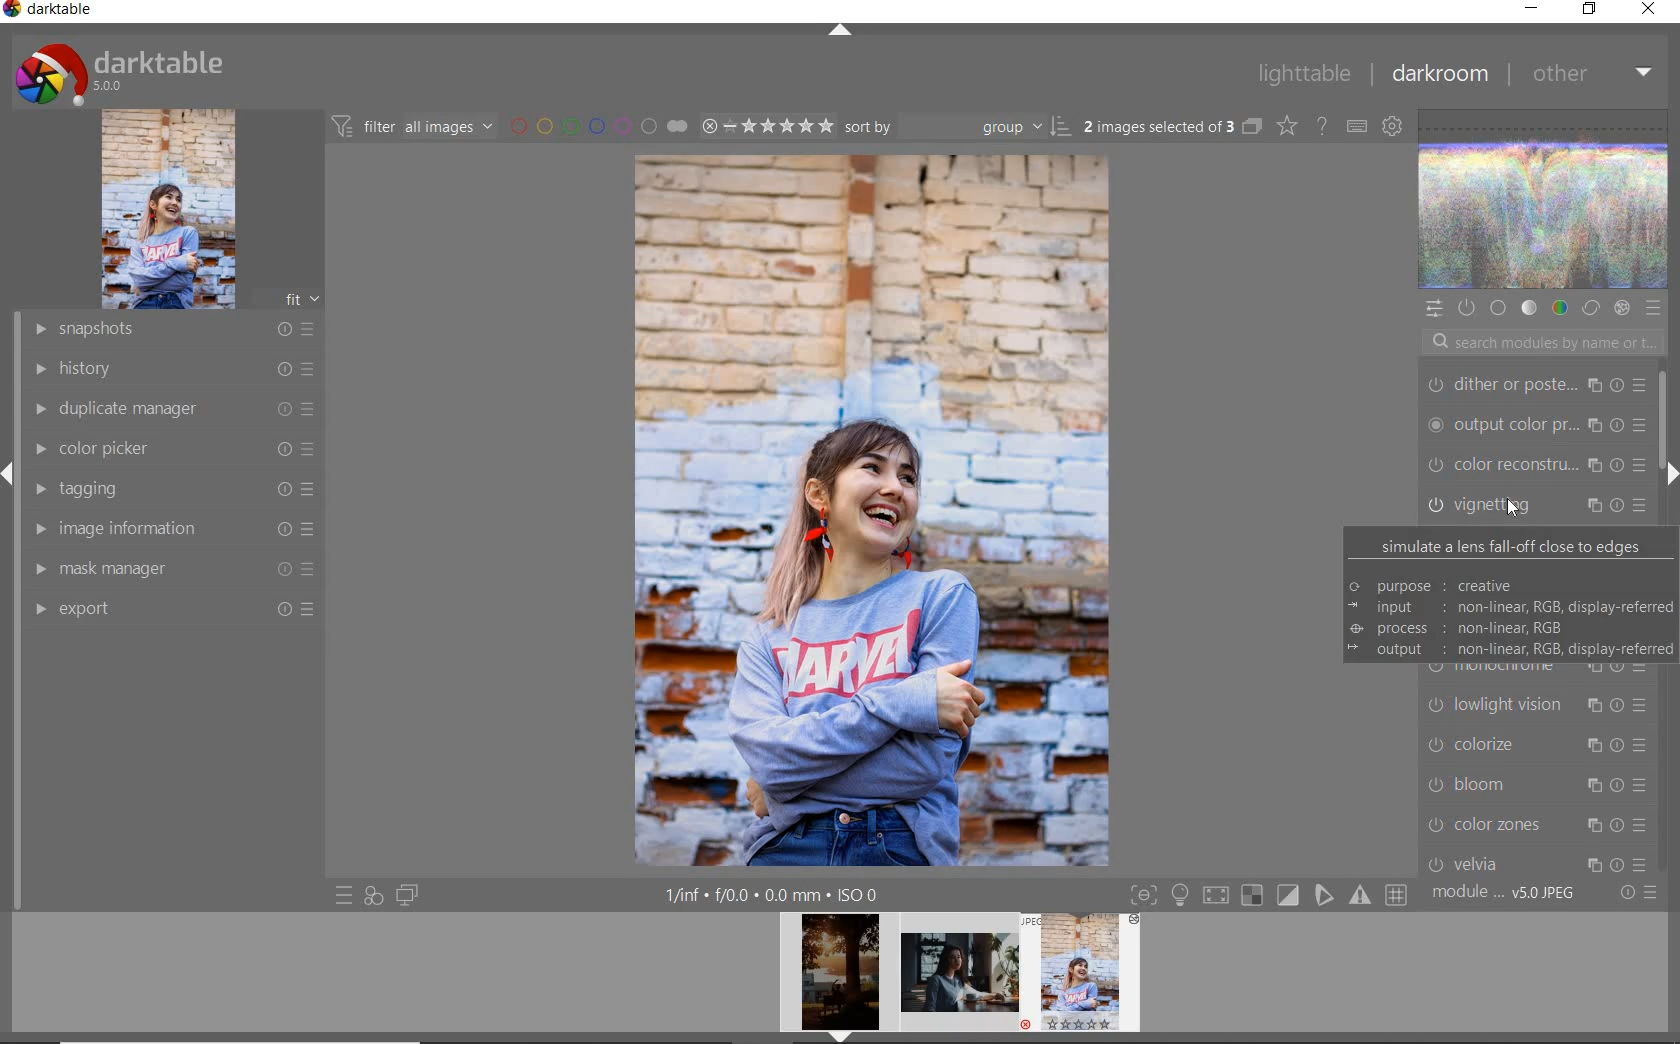 The height and width of the screenshot is (1044, 1680). What do you see at coordinates (1530, 309) in the screenshot?
I see `tone` at bounding box center [1530, 309].